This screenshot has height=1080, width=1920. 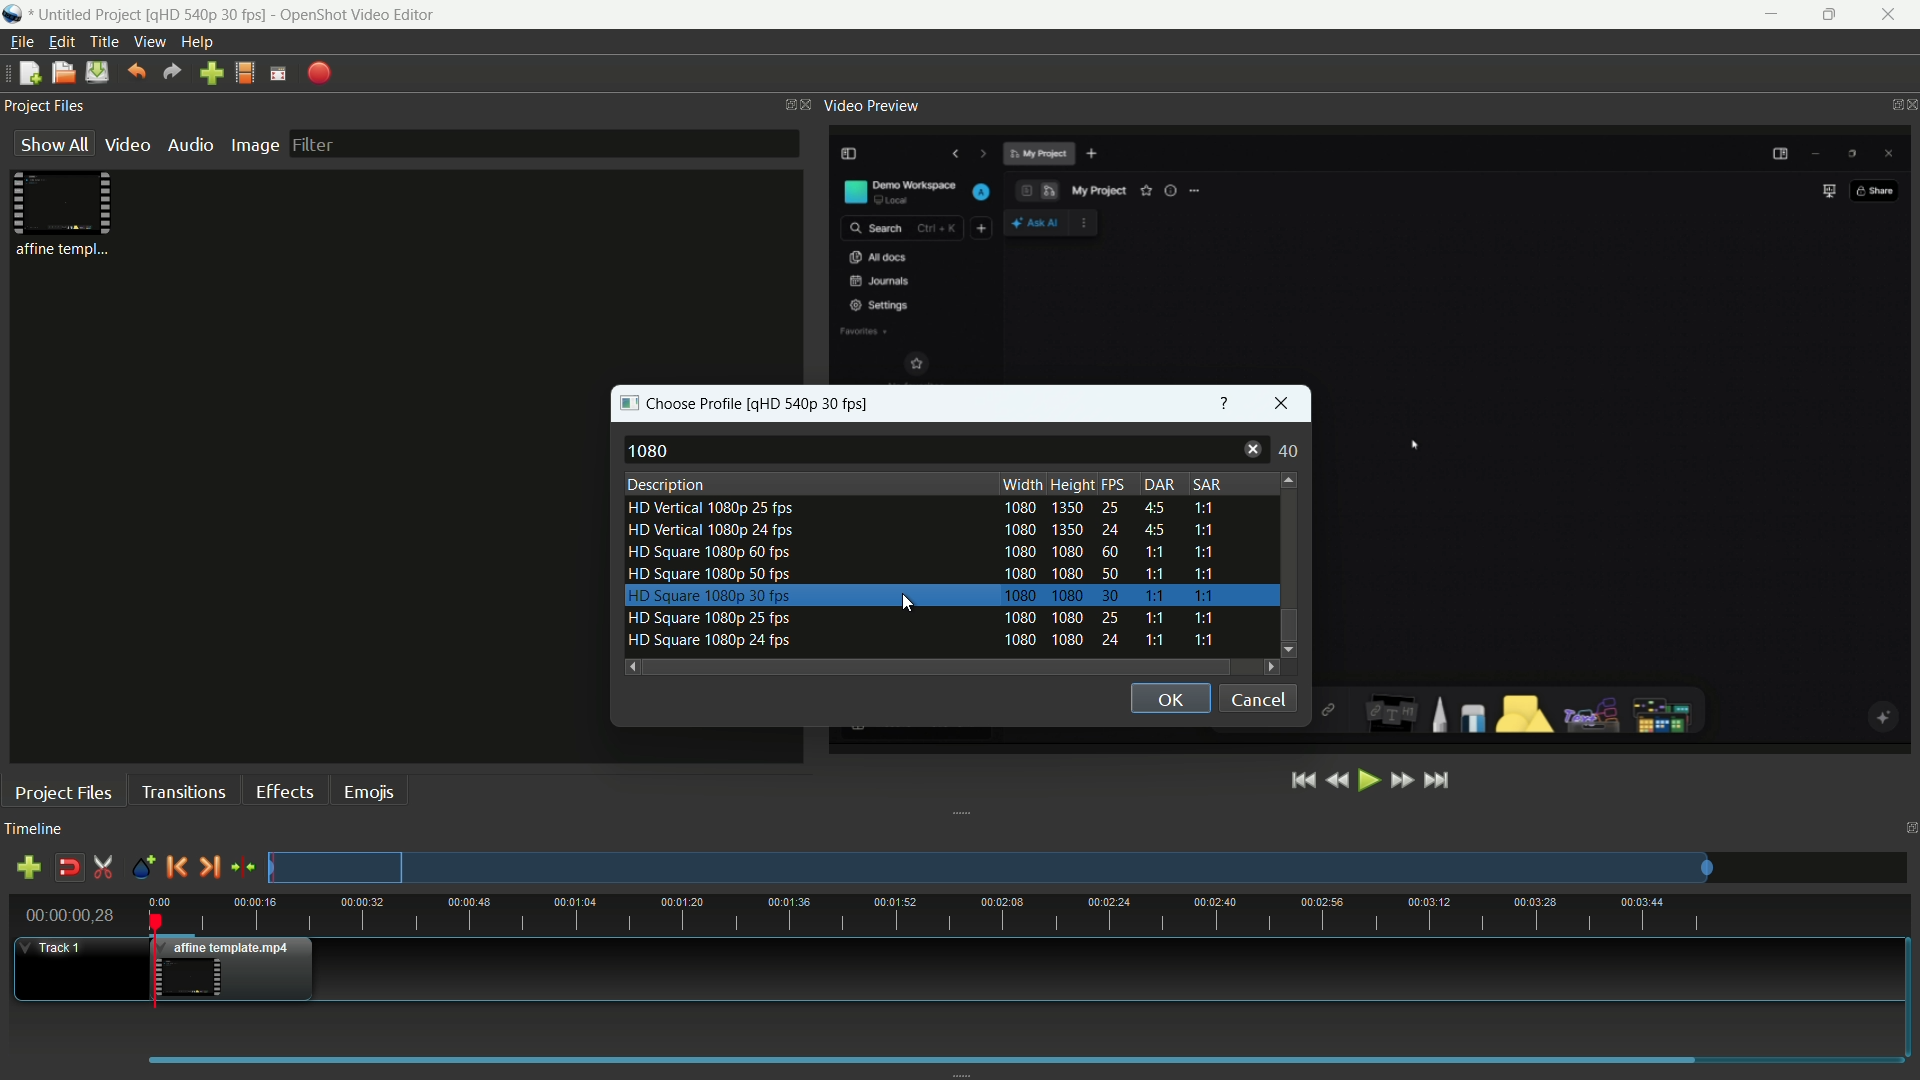 I want to click on profile, so click(x=245, y=73).